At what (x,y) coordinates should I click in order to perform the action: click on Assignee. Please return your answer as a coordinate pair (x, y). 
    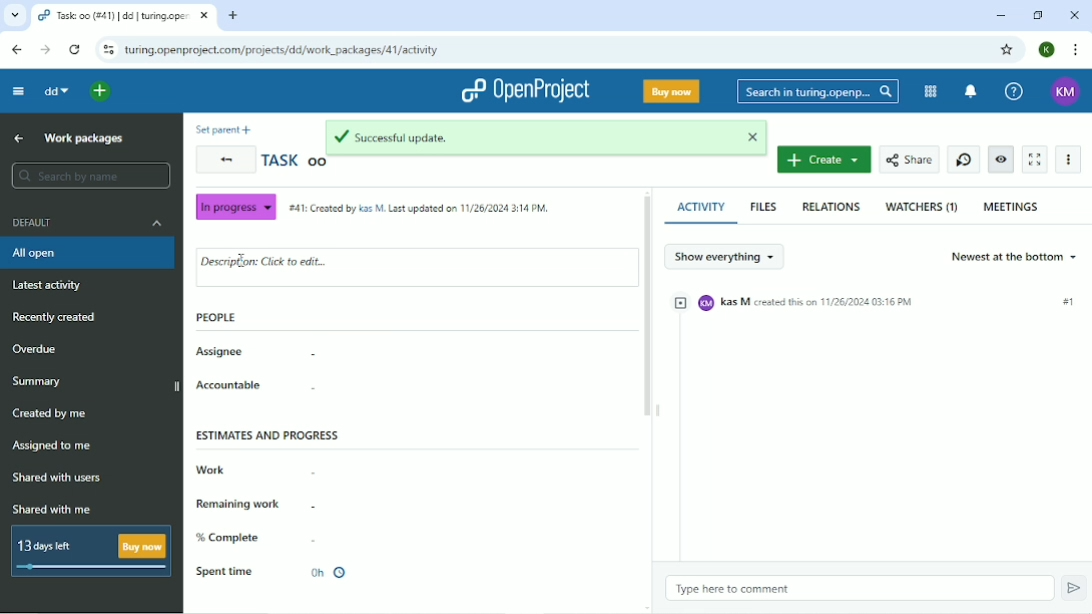
    Looking at the image, I should click on (219, 353).